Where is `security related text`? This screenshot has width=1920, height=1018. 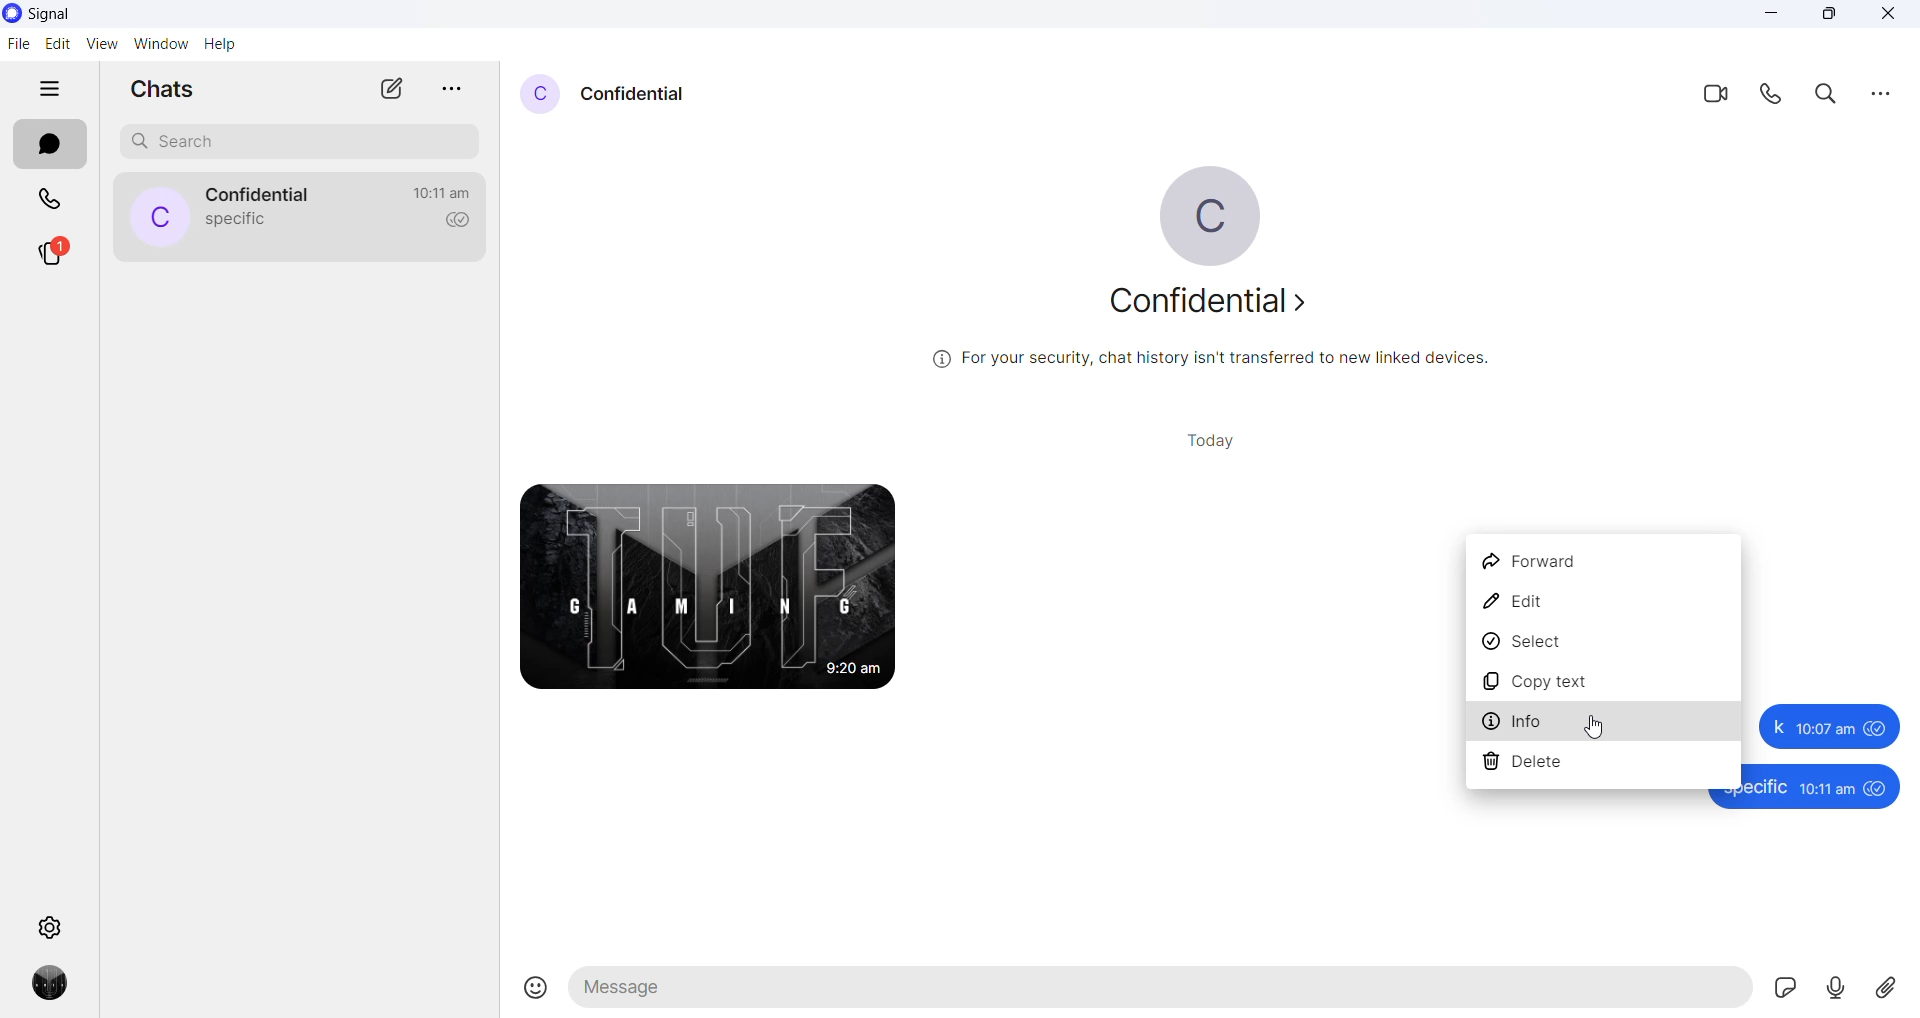 security related text is located at coordinates (1215, 359).